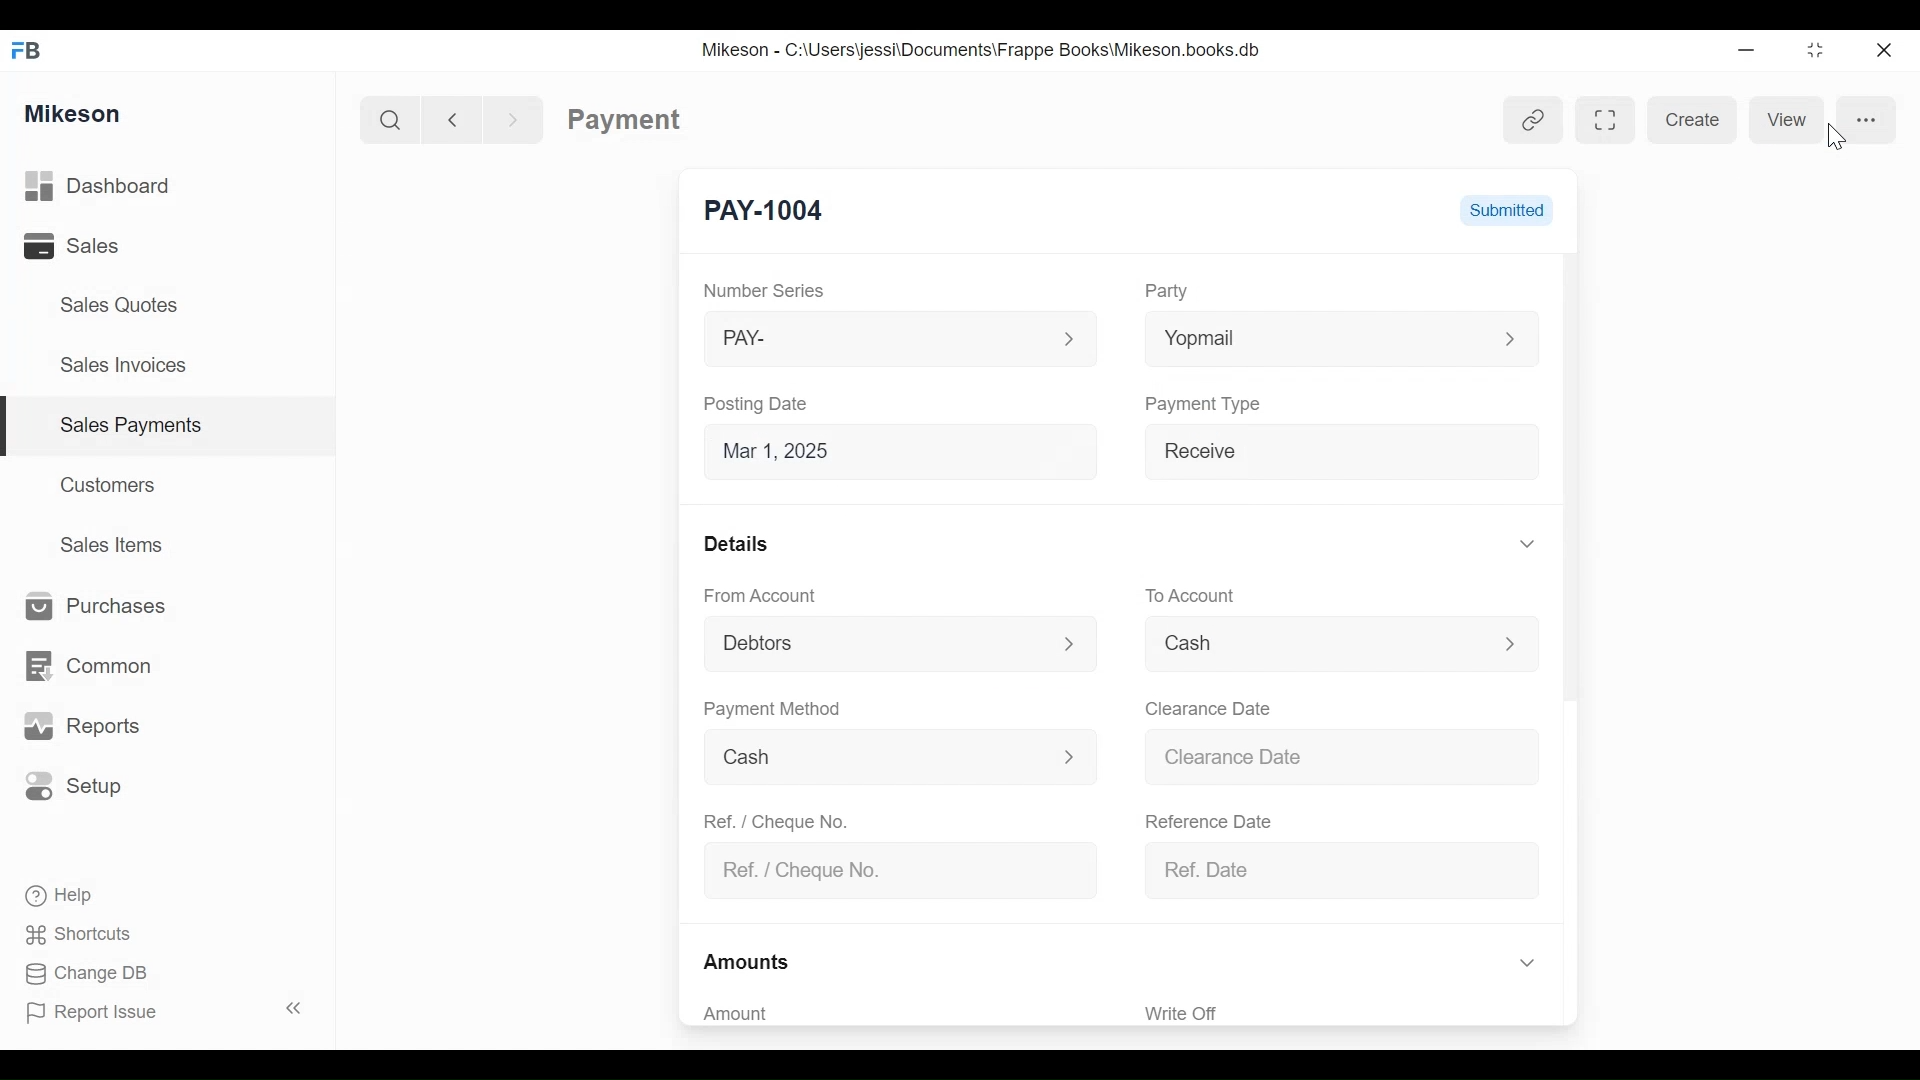 This screenshot has width=1920, height=1080. What do you see at coordinates (906, 870) in the screenshot?
I see `Ref. / Cheque No.` at bounding box center [906, 870].